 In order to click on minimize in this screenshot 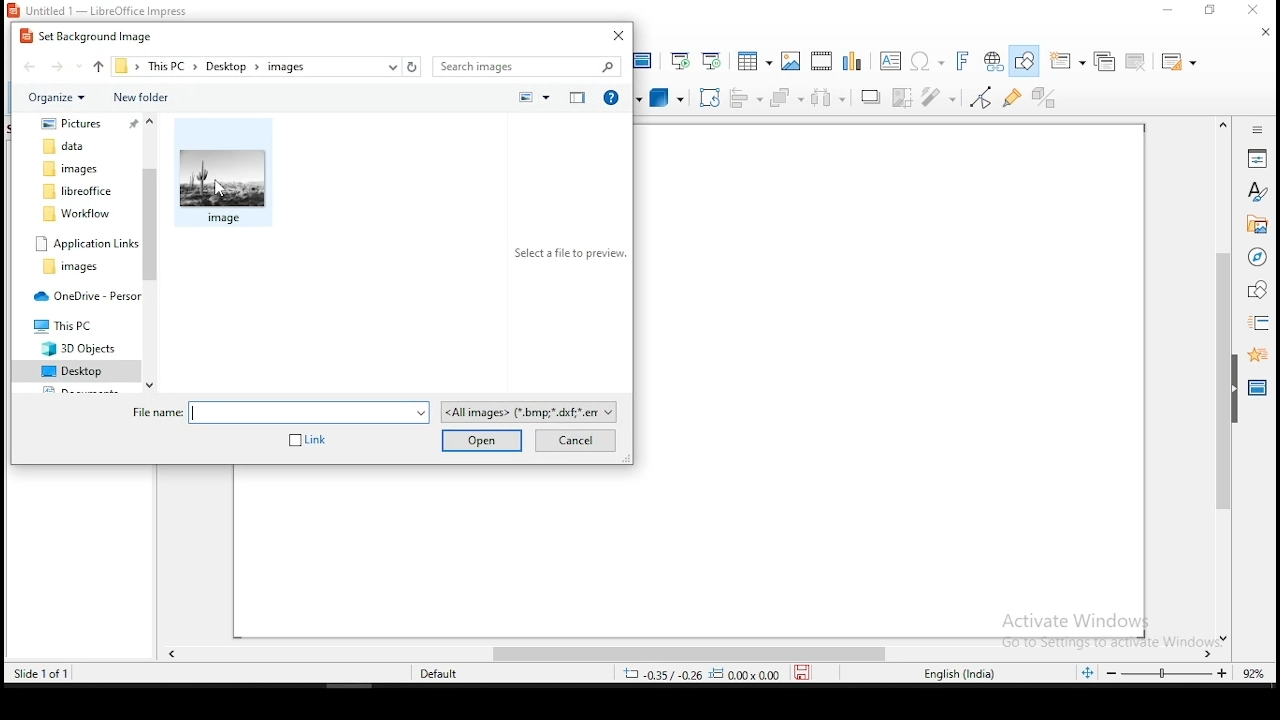, I will do `click(1166, 11)`.